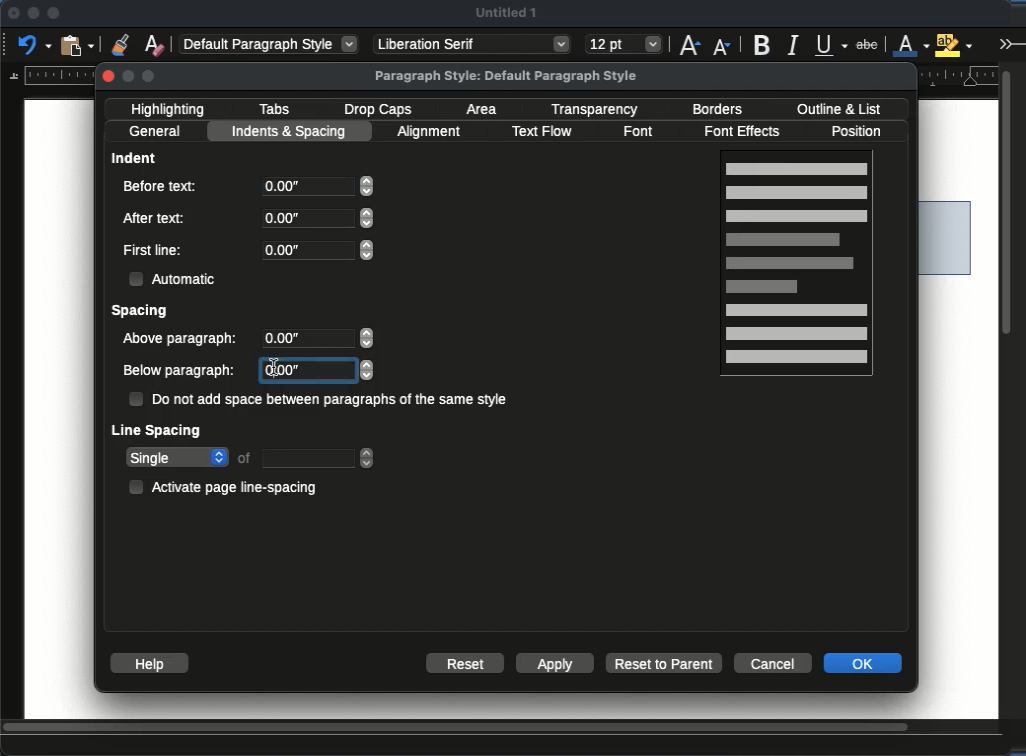 This screenshot has width=1026, height=756. I want to click on alignment, so click(432, 132).